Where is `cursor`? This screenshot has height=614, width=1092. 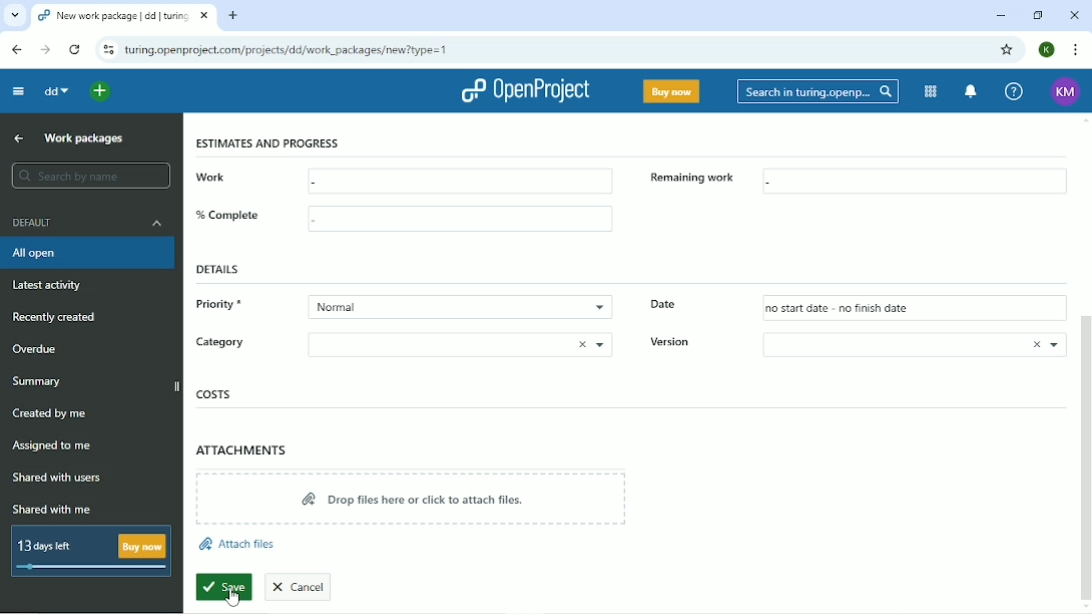 cursor is located at coordinates (236, 596).